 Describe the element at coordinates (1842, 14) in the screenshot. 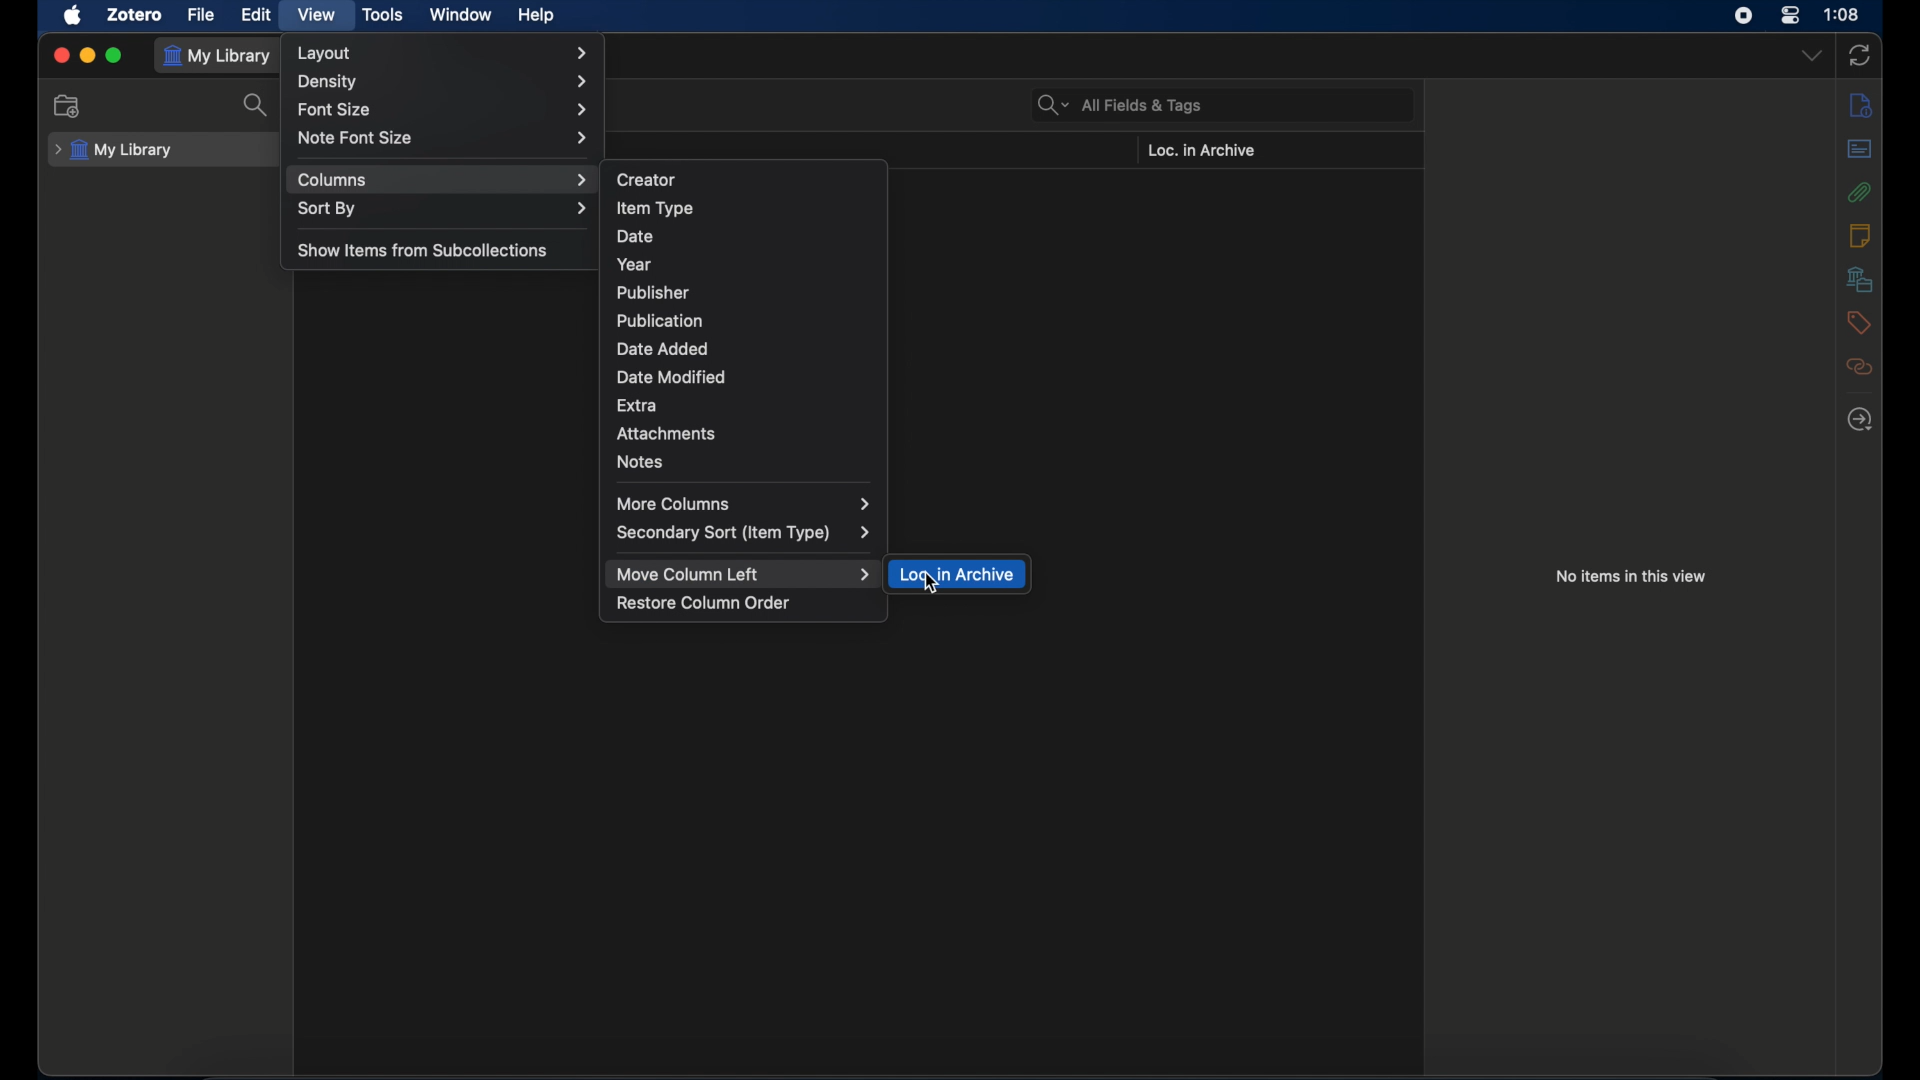

I see `time` at that location.